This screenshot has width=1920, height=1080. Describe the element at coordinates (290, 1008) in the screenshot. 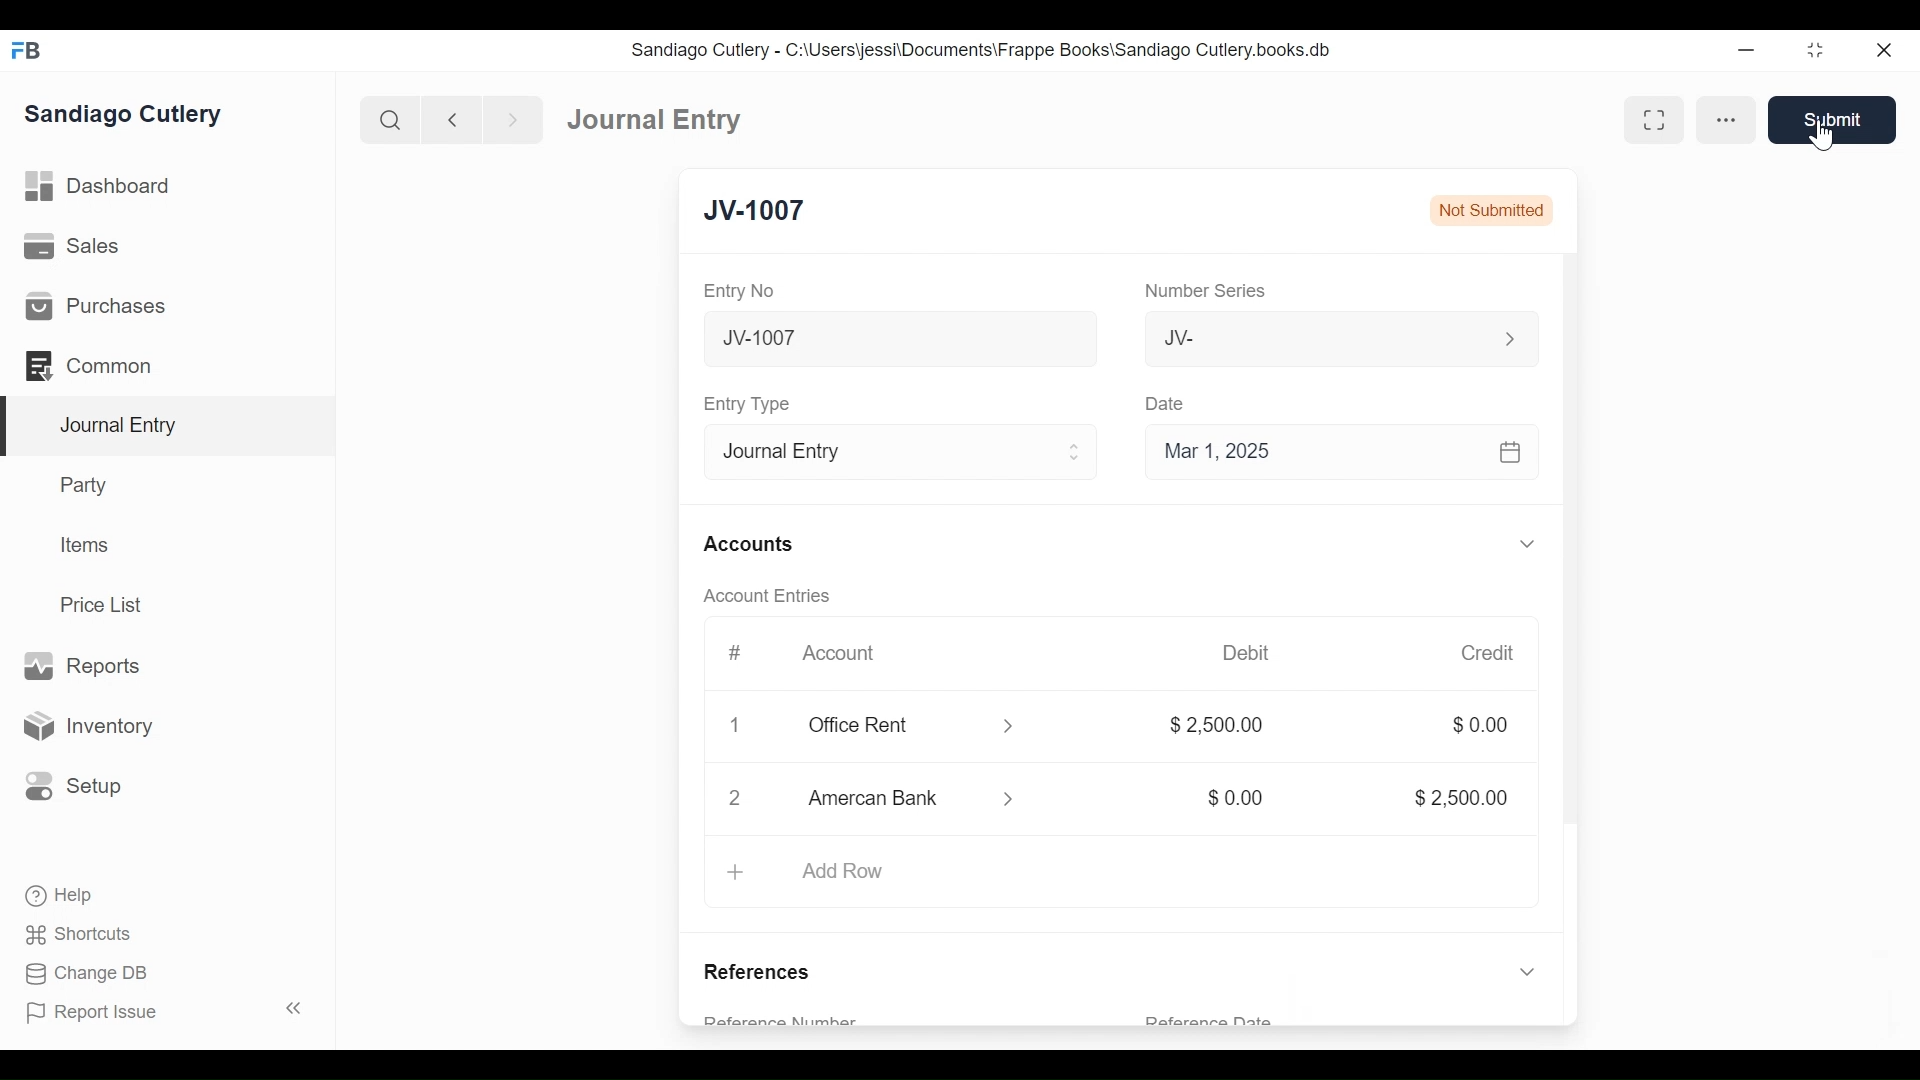

I see `collapse sidebar` at that location.